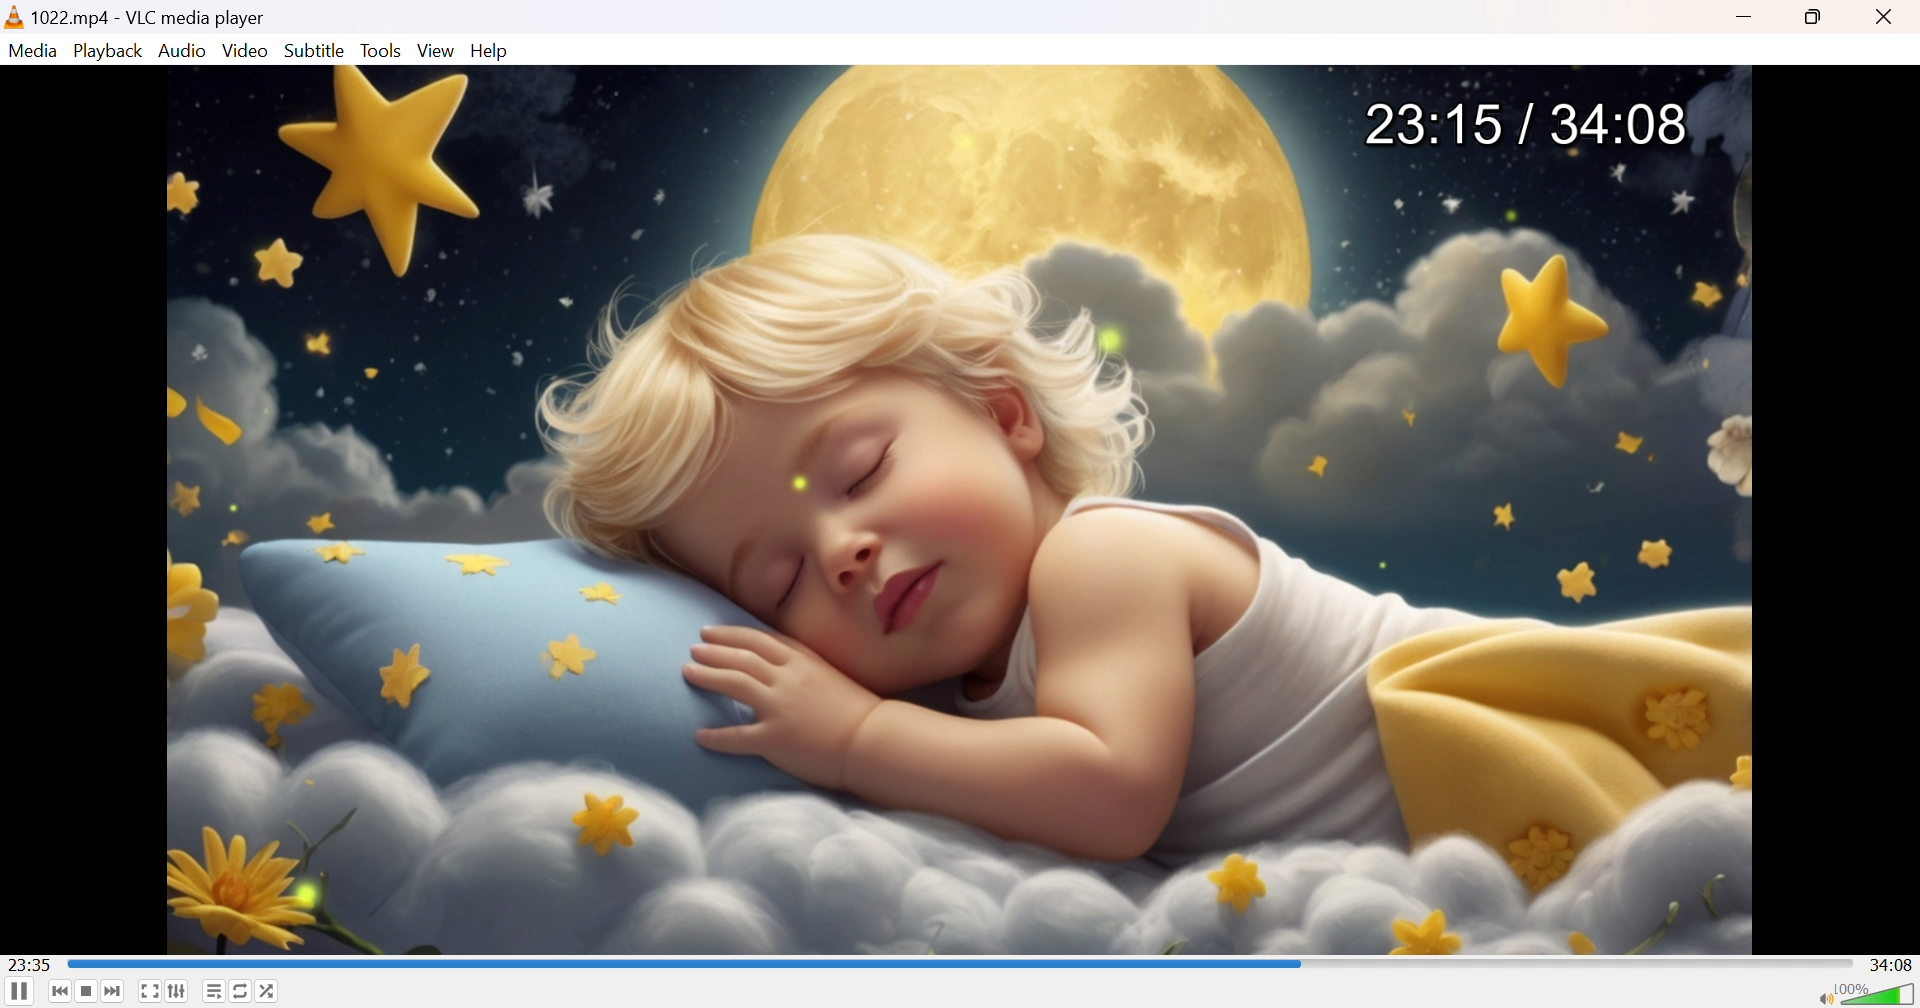 Image resolution: width=1920 pixels, height=1008 pixels. What do you see at coordinates (958, 575) in the screenshot?
I see `video` at bounding box center [958, 575].